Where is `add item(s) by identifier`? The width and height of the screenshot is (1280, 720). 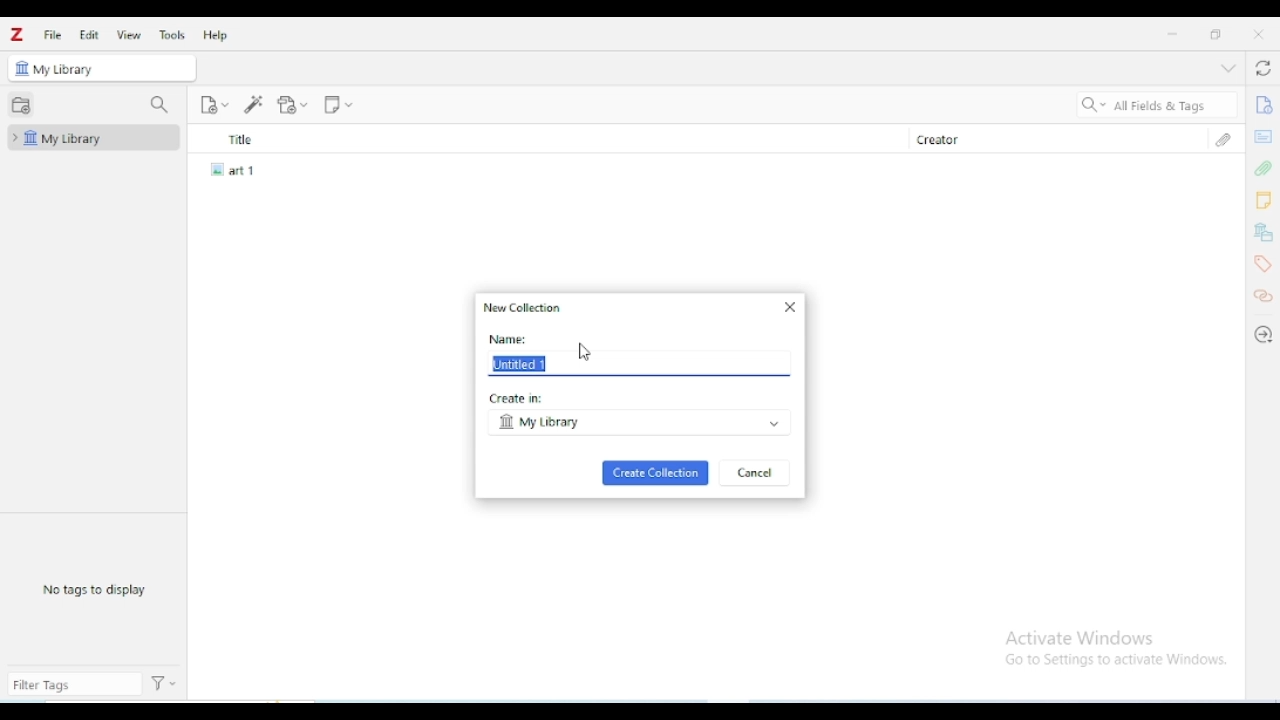 add item(s) by identifier is located at coordinates (254, 104).